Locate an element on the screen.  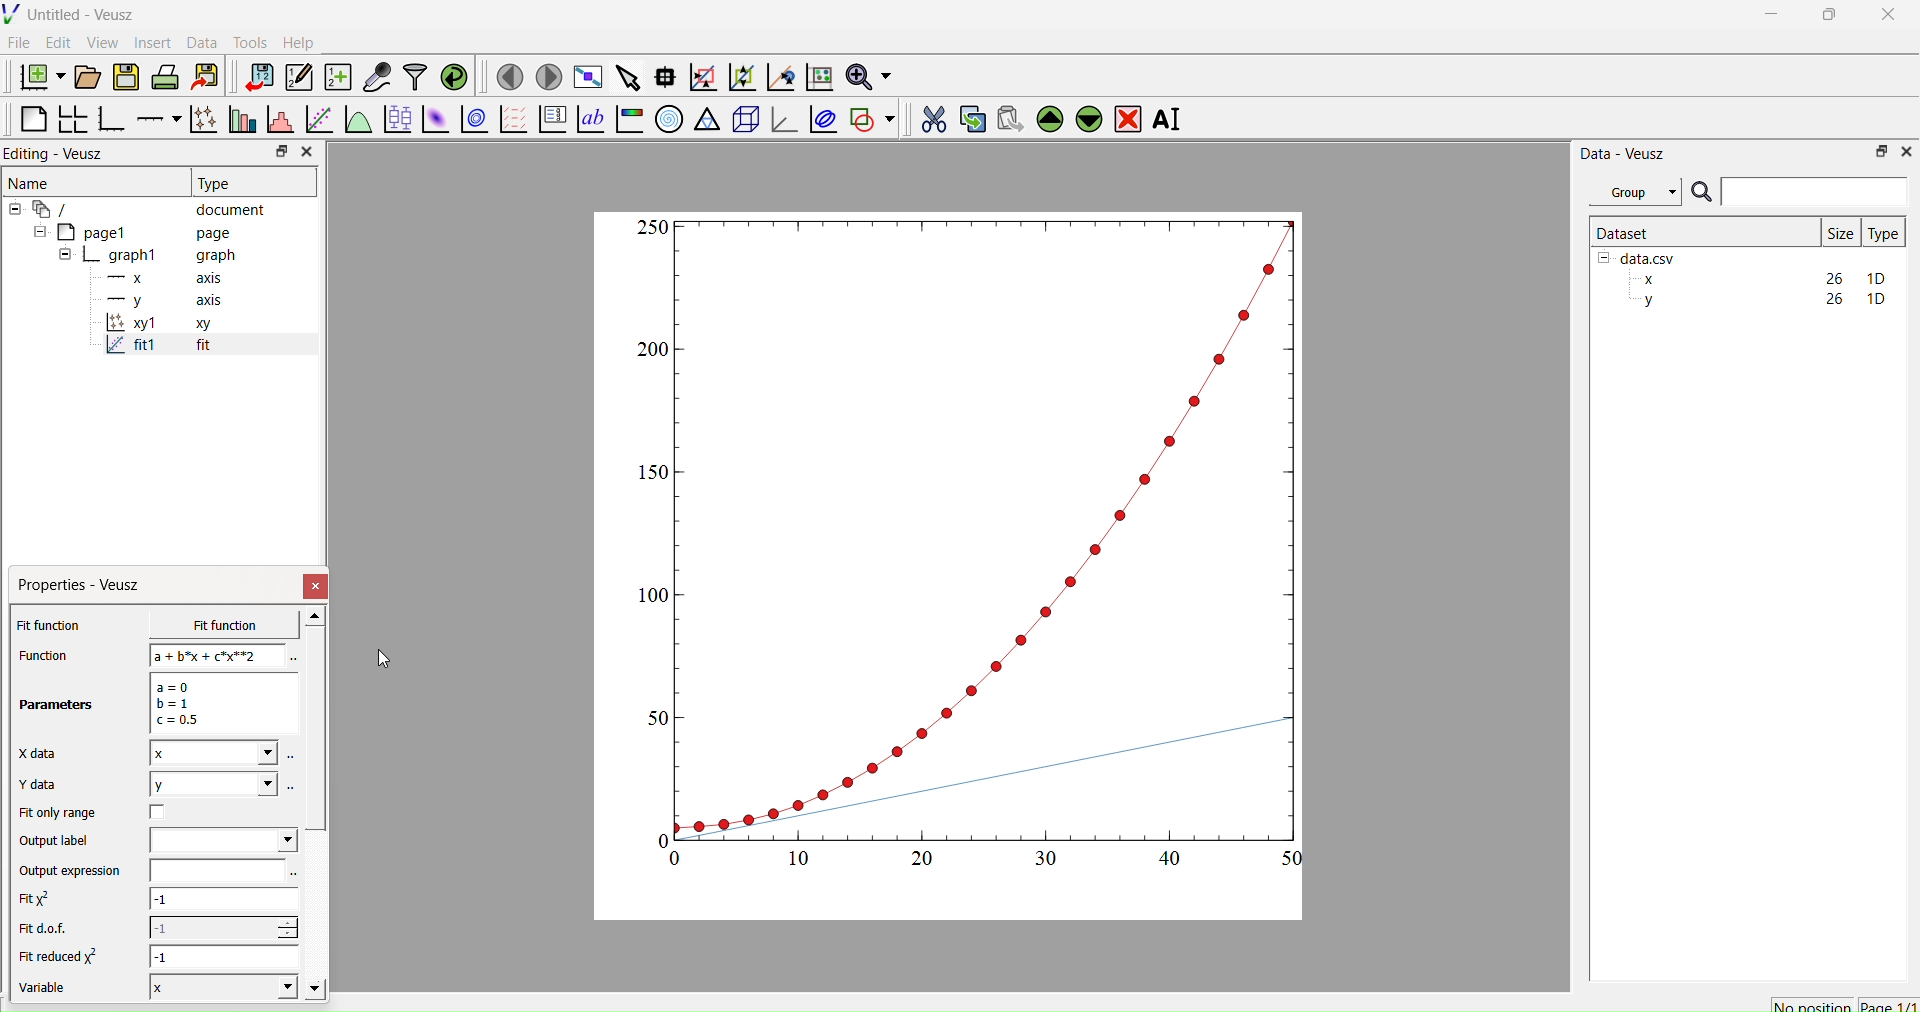
Fit x^2 is located at coordinates (45, 899).